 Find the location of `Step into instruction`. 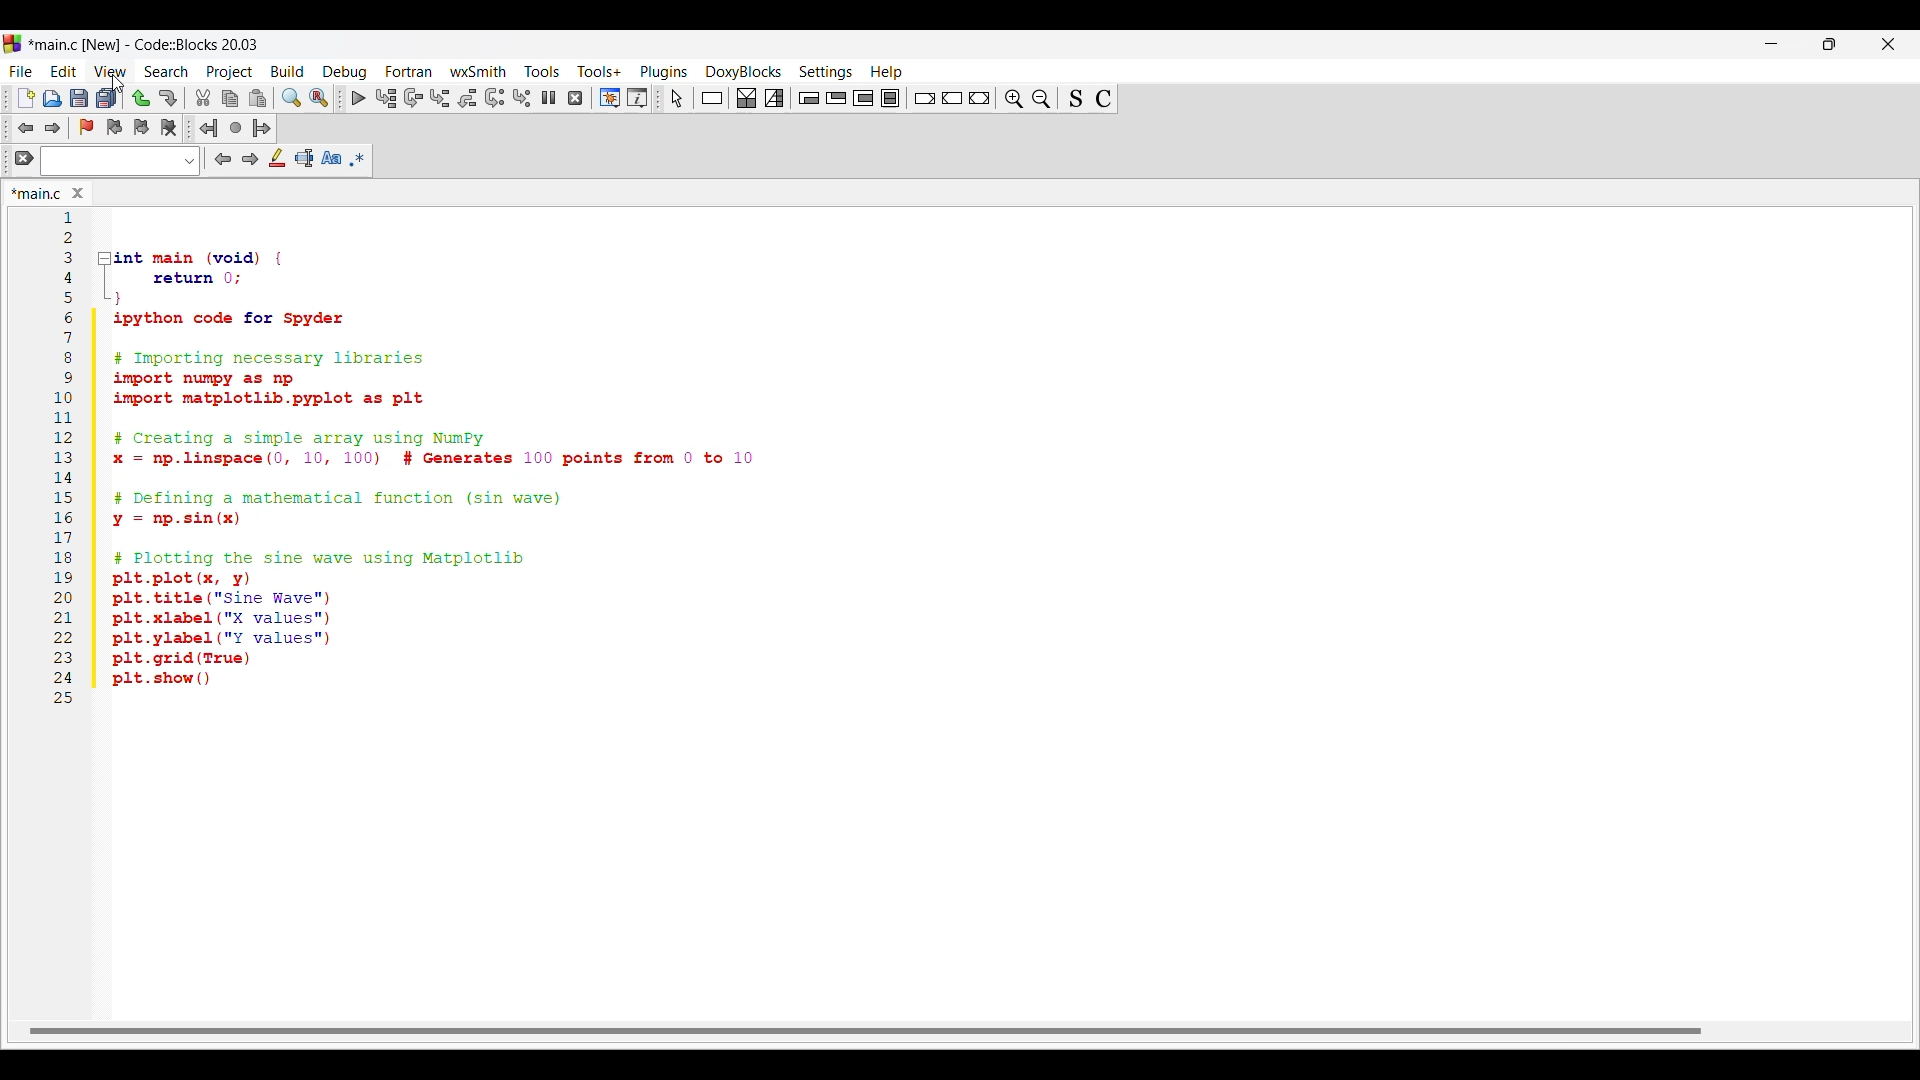

Step into instruction is located at coordinates (522, 98).